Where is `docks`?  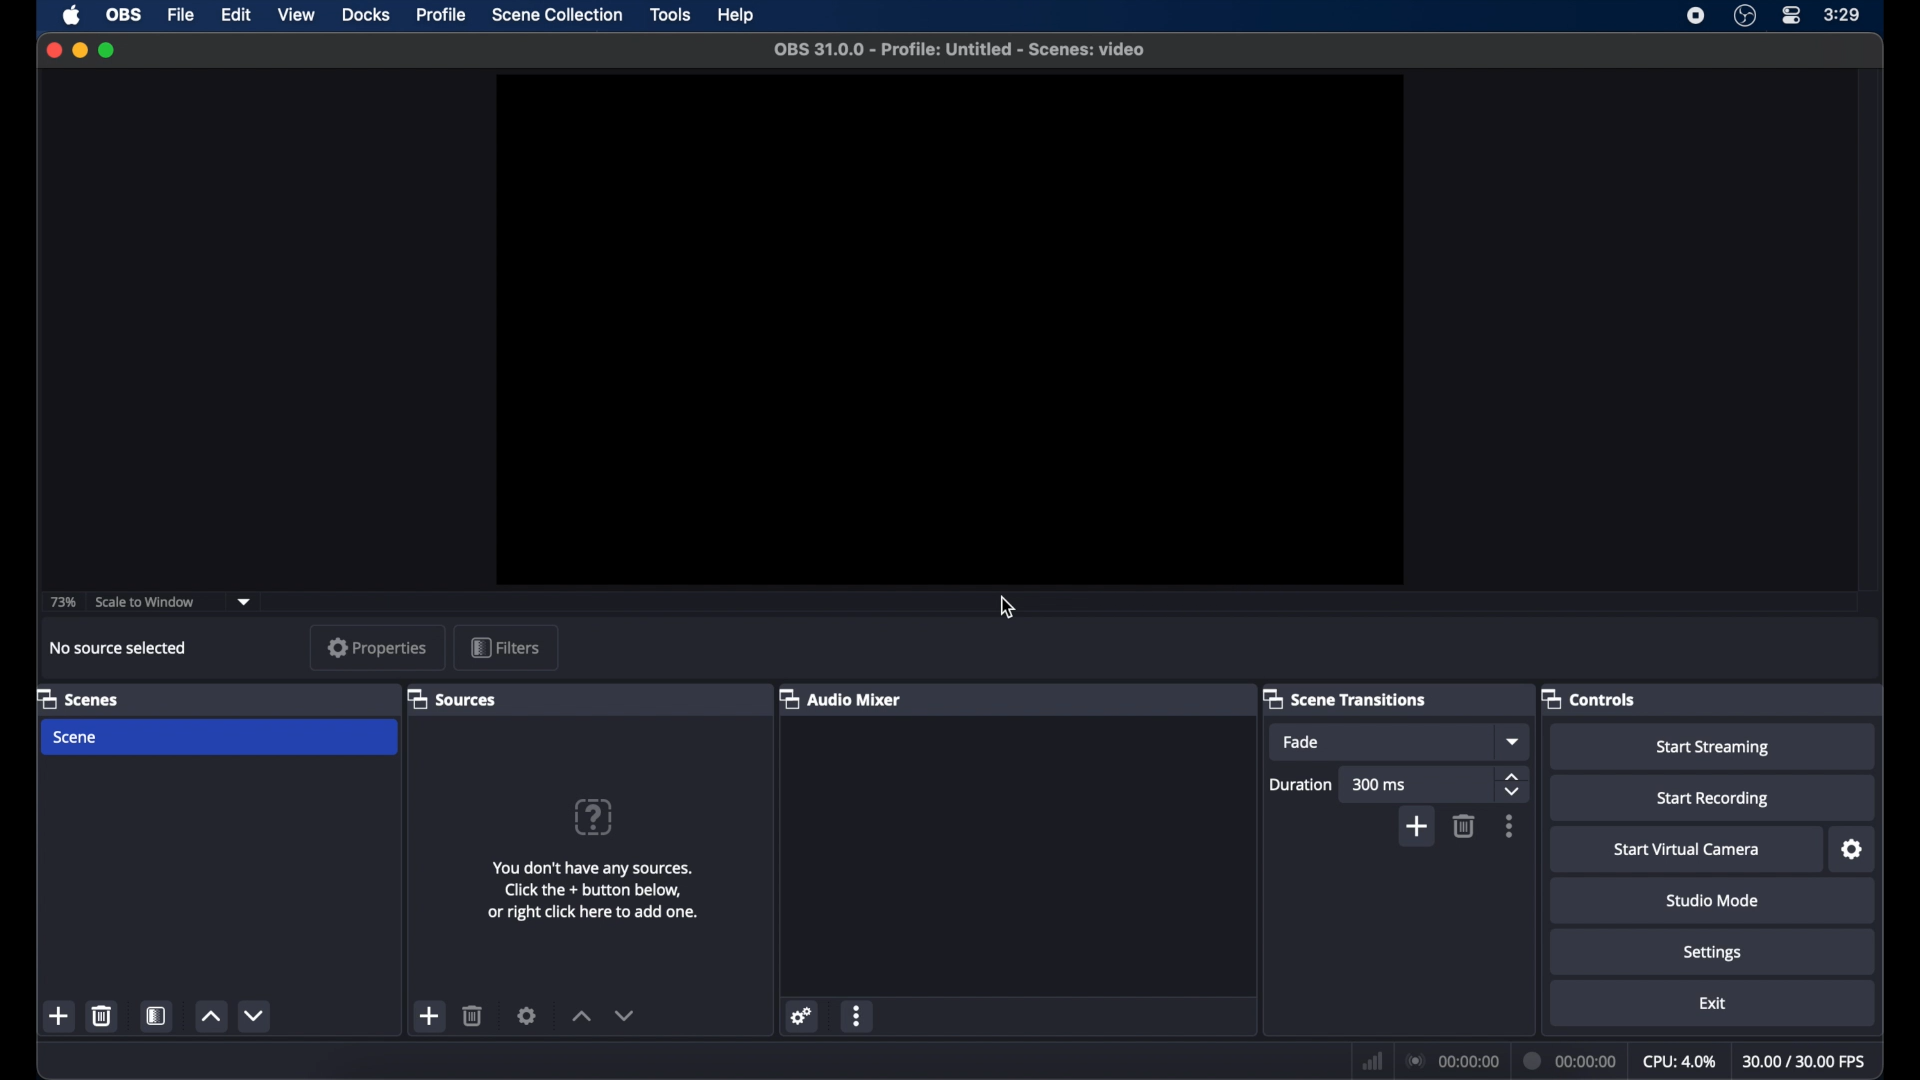 docks is located at coordinates (366, 15).